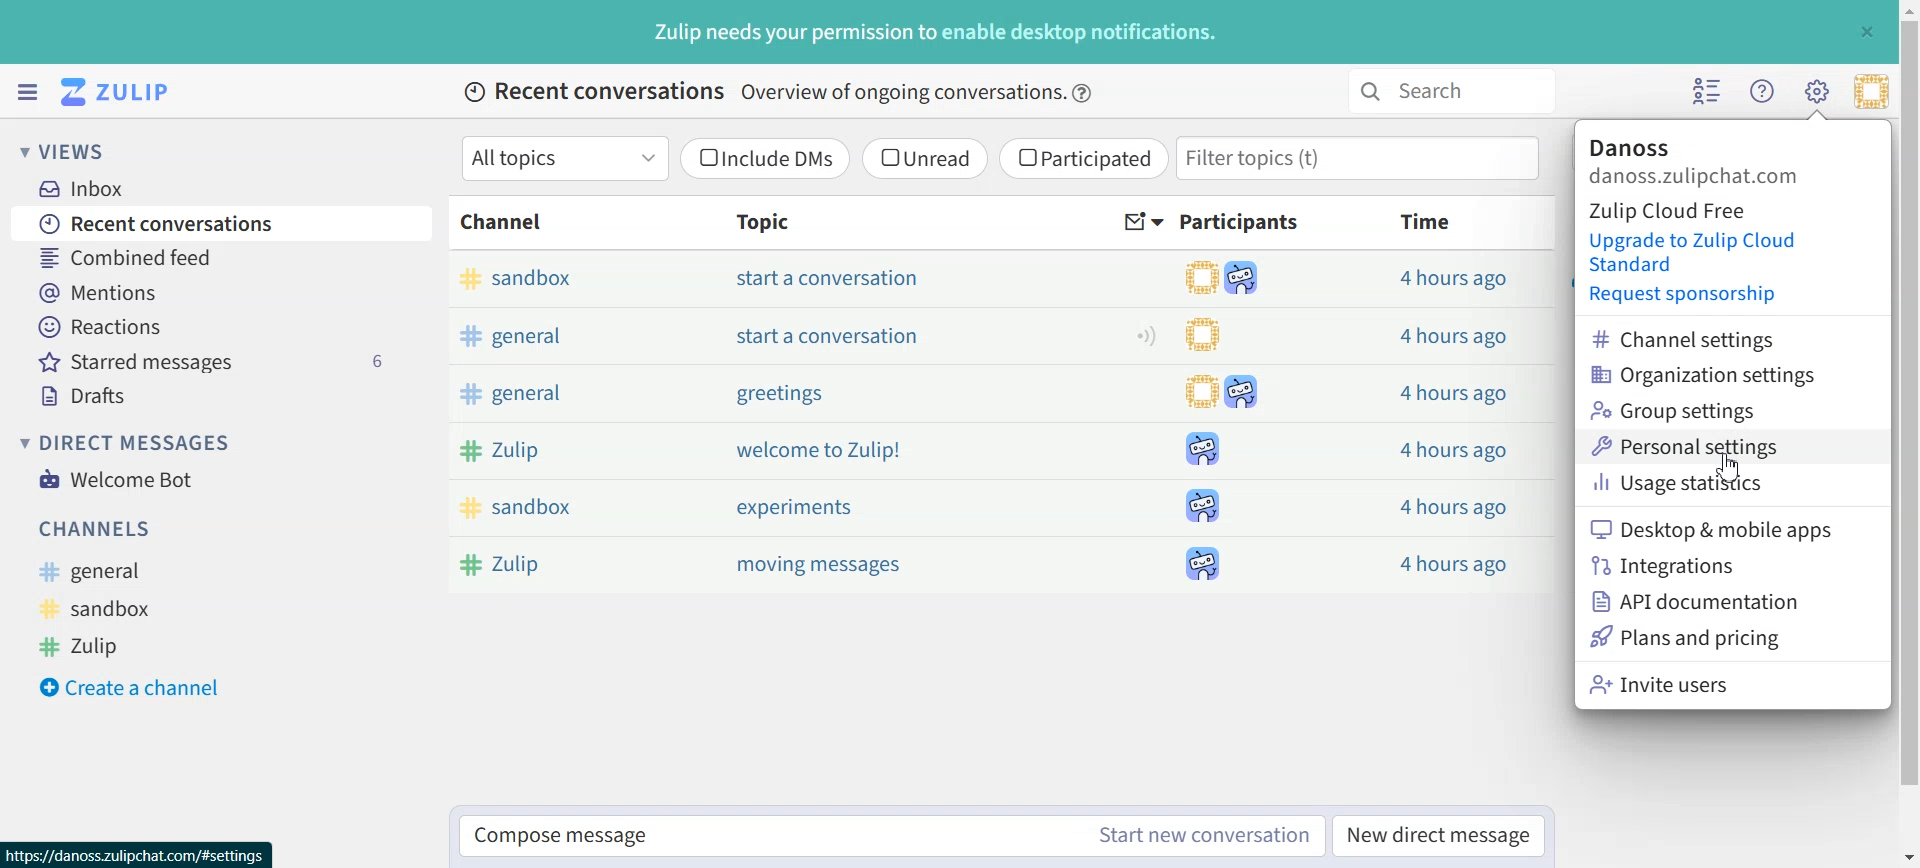 The width and height of the screenshot is (1920, 868). Describe the element at coordinates (1706, 373) in the screenshot. I see `Organization settings` at that location.